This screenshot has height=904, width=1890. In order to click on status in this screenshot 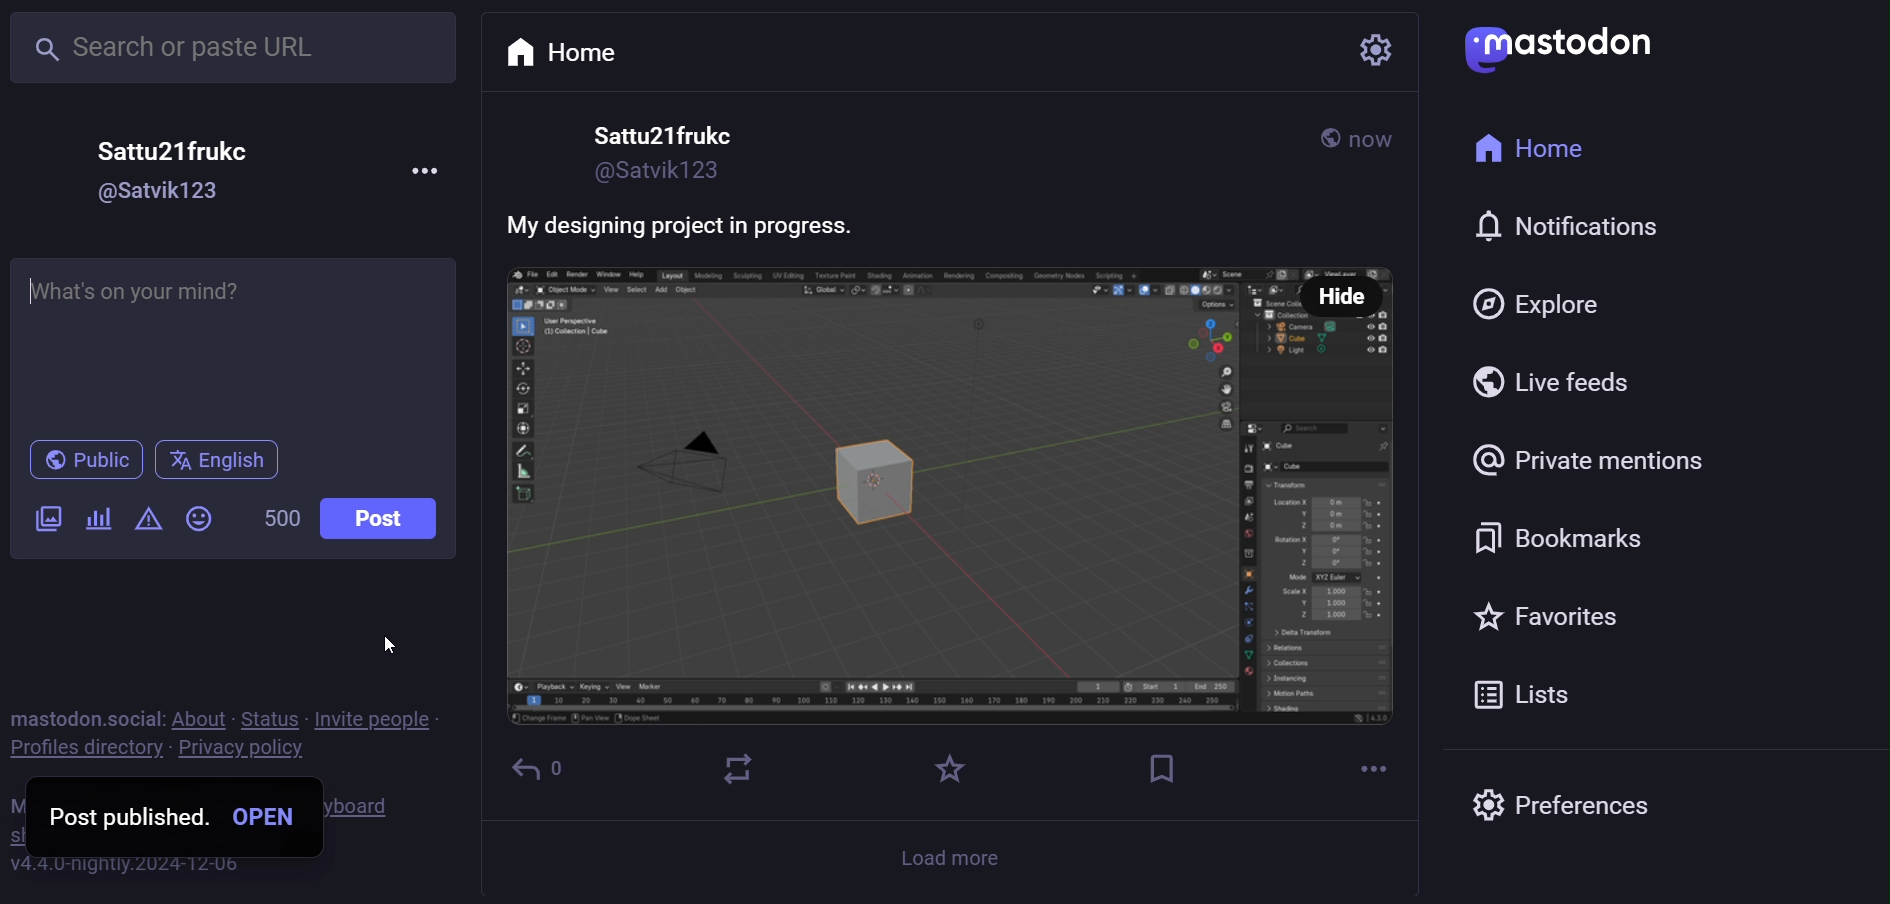, I will do `click(266, 716)`.